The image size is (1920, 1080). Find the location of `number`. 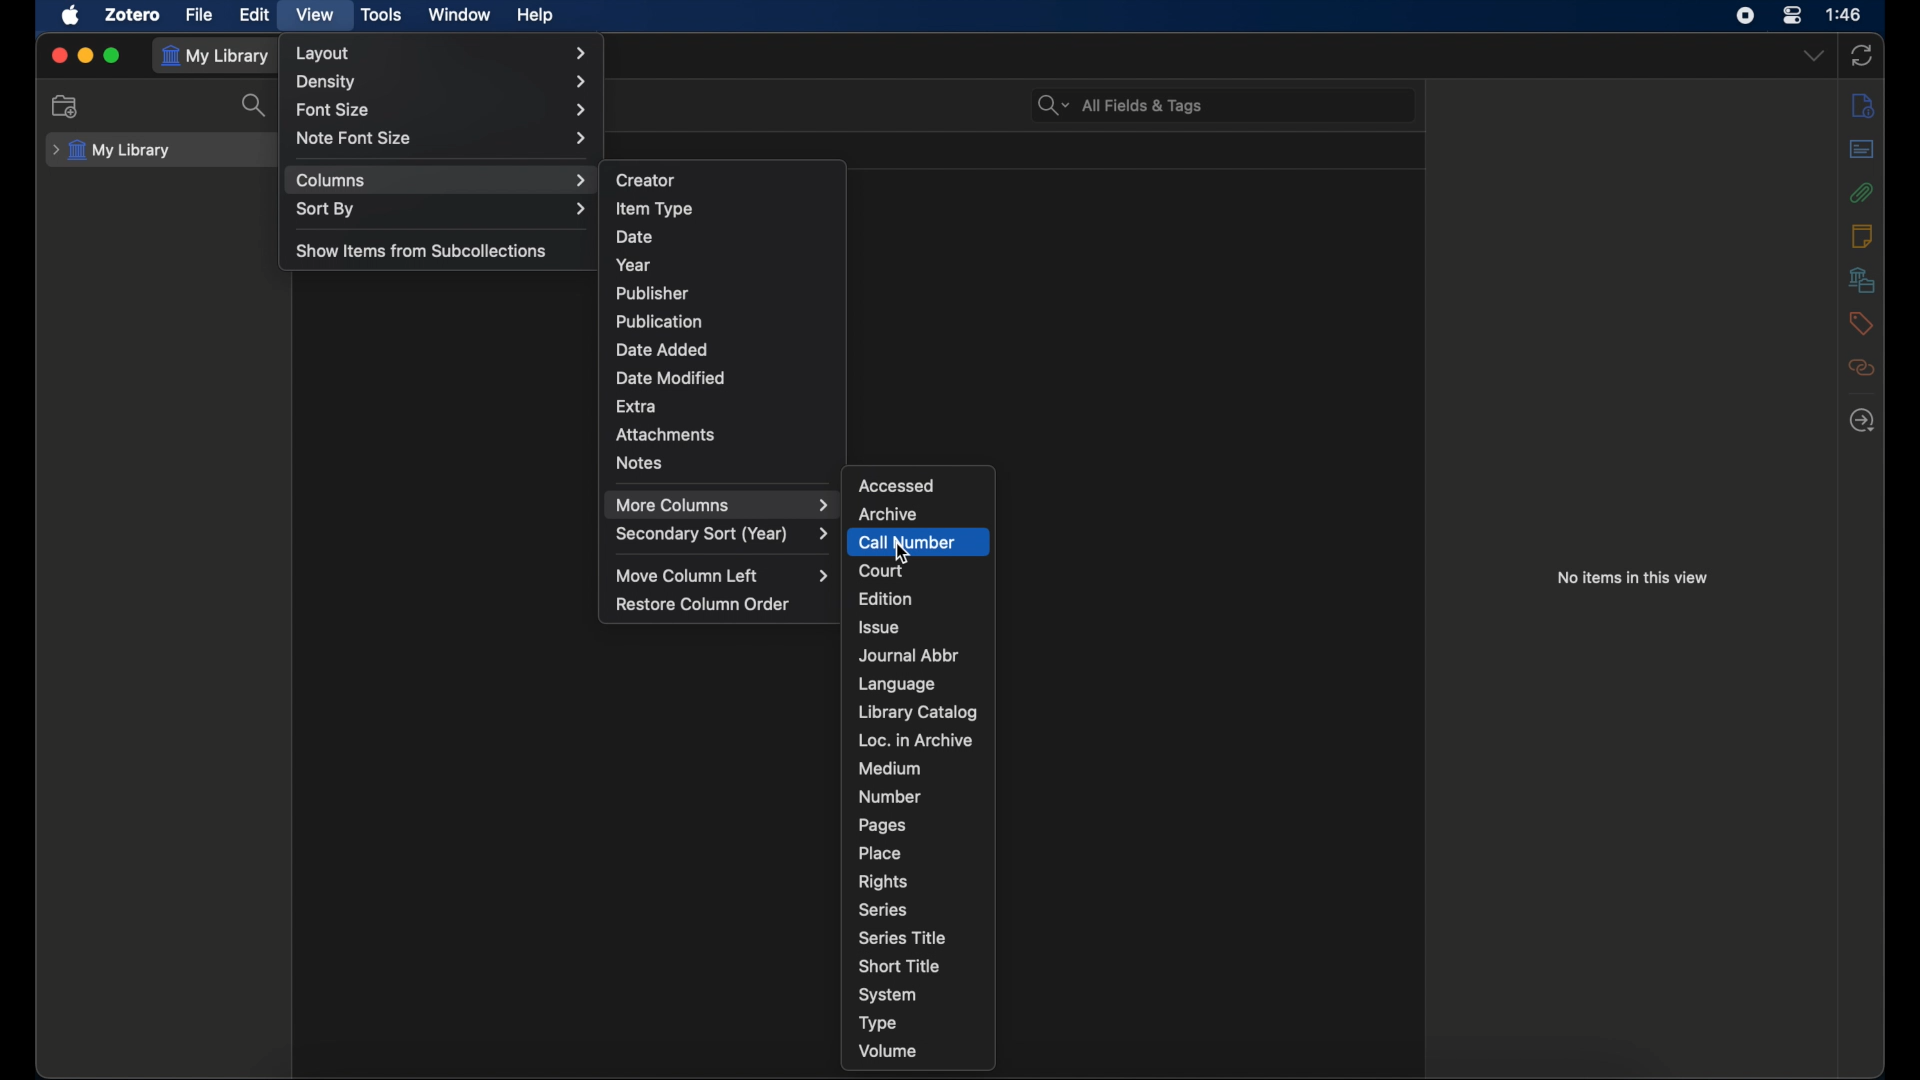

number is located at coordinates (890, 796).